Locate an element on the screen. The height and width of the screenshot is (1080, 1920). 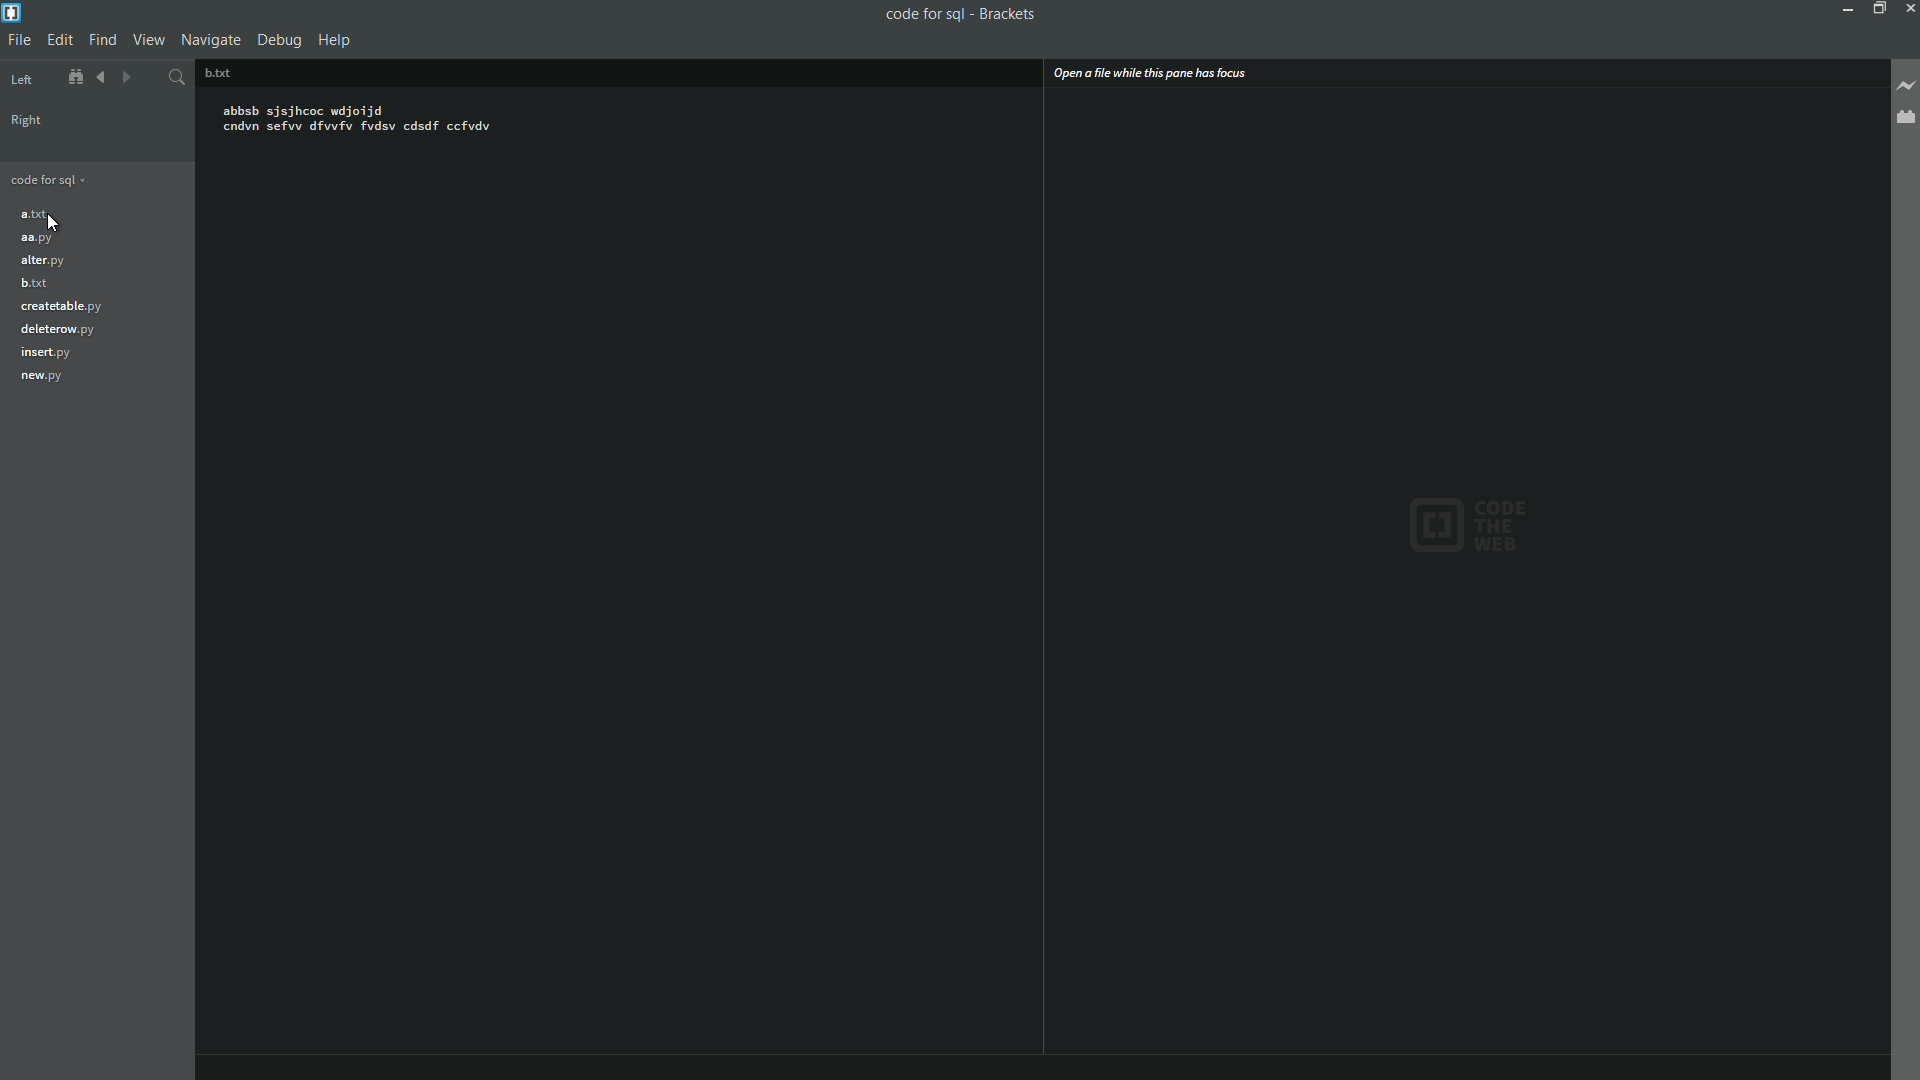
Navigate backward is located at coordinates (101, 77).